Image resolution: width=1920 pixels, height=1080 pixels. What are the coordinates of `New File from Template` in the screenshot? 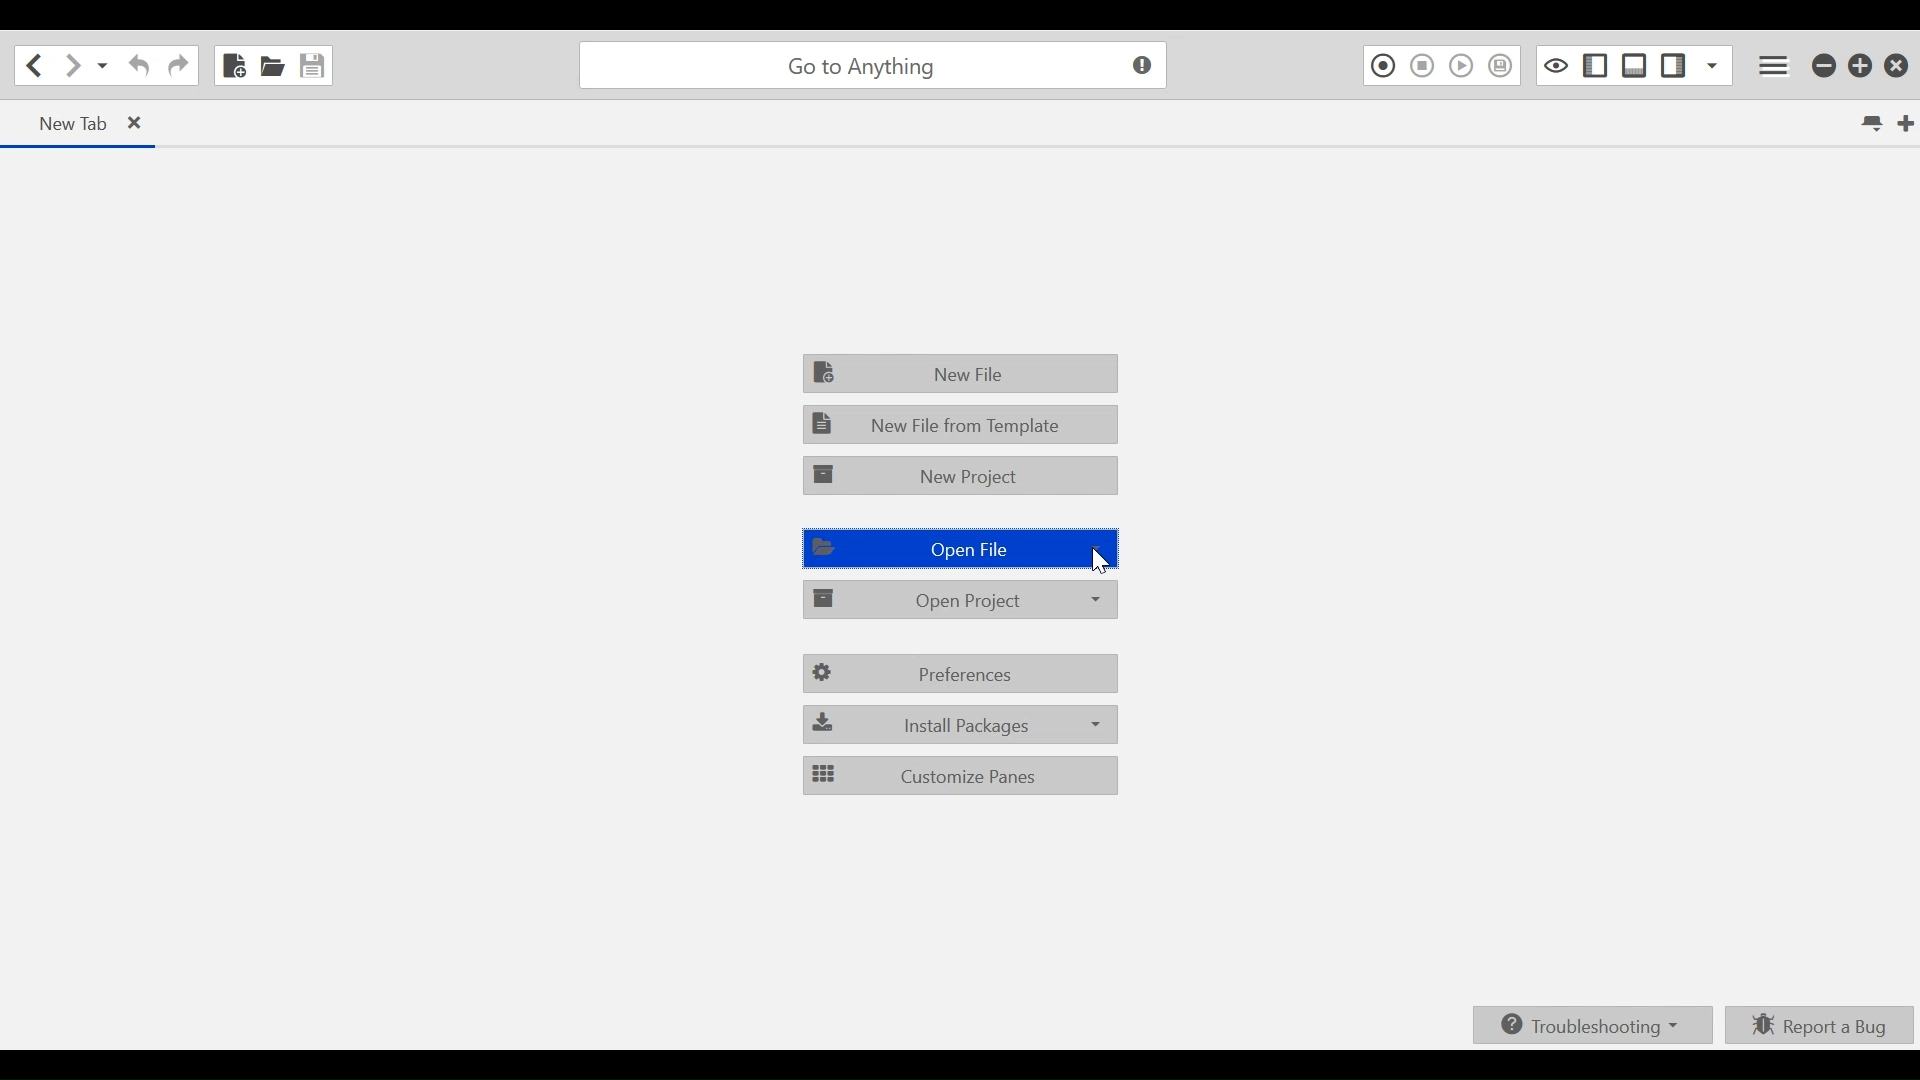 It's located at (959, 426).